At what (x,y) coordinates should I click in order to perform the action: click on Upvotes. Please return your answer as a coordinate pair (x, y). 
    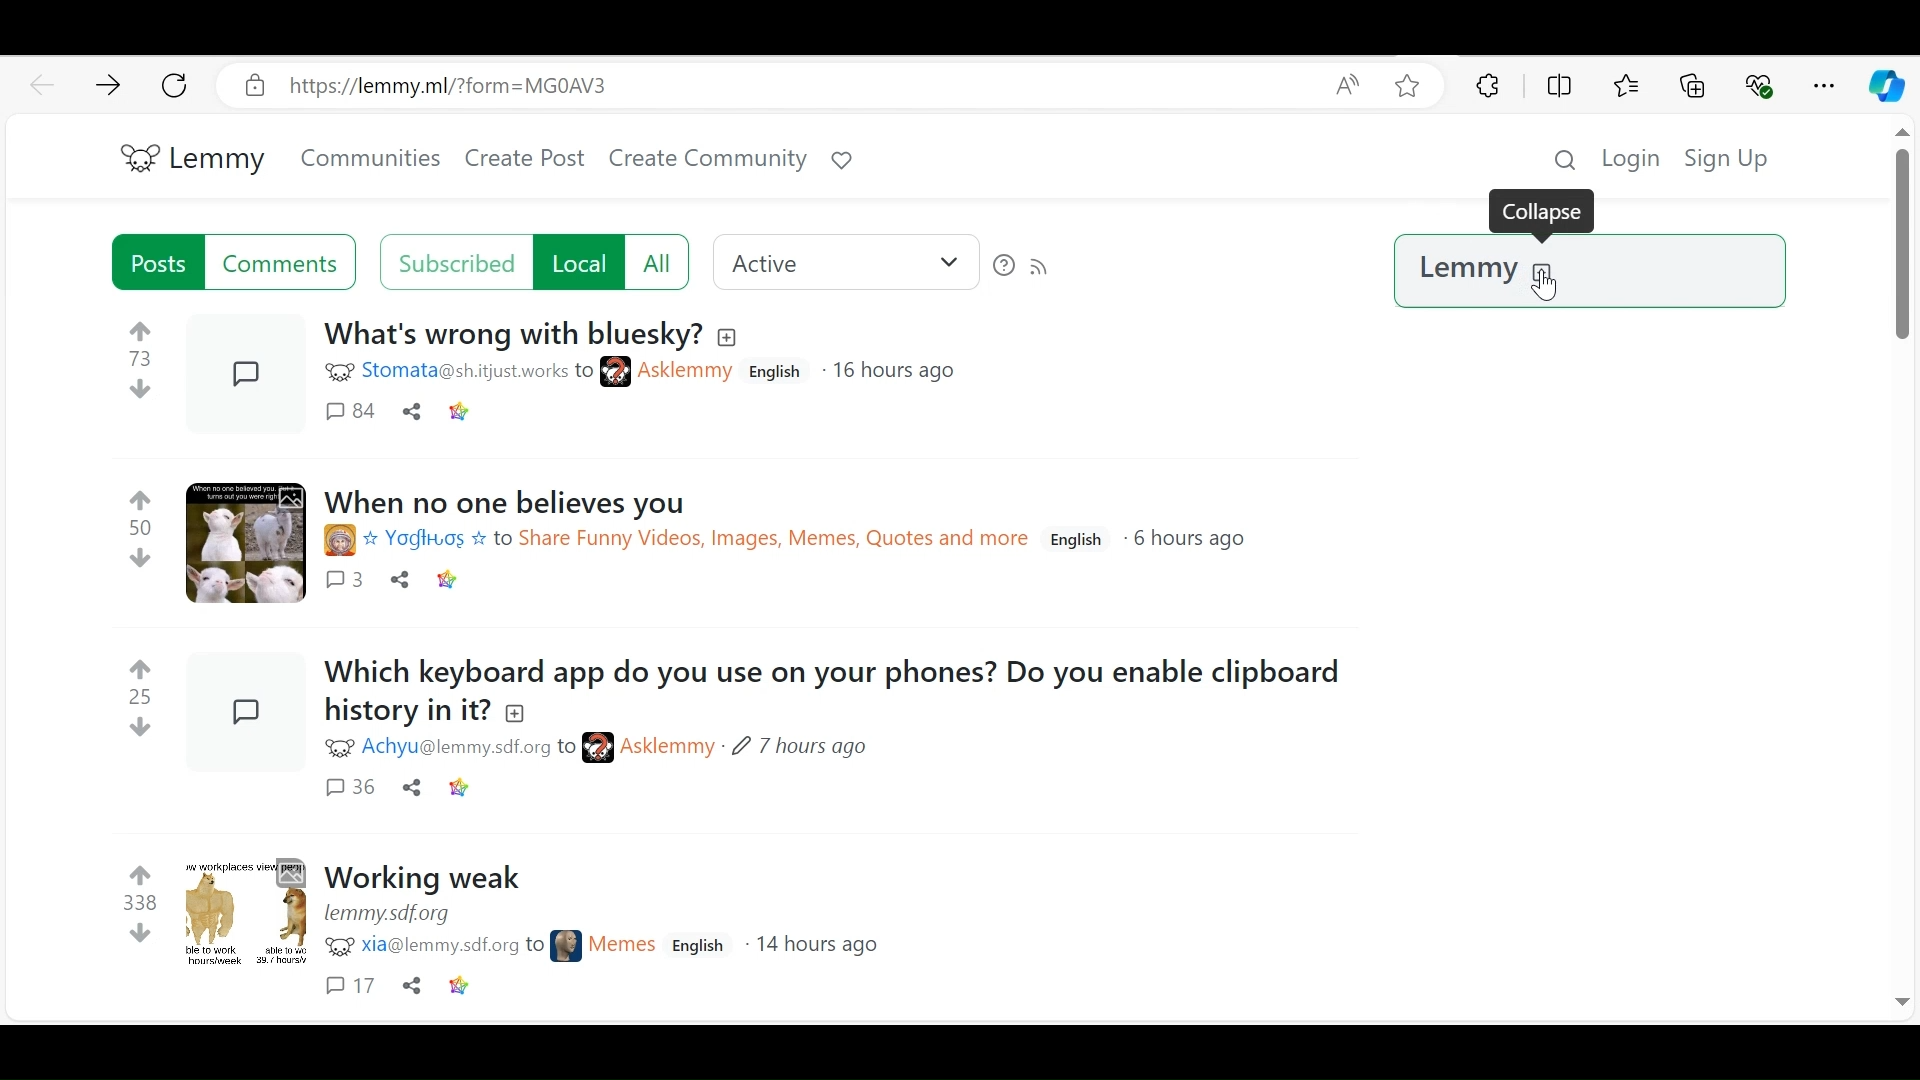
    Looking at the image, I should click on (136, 666).